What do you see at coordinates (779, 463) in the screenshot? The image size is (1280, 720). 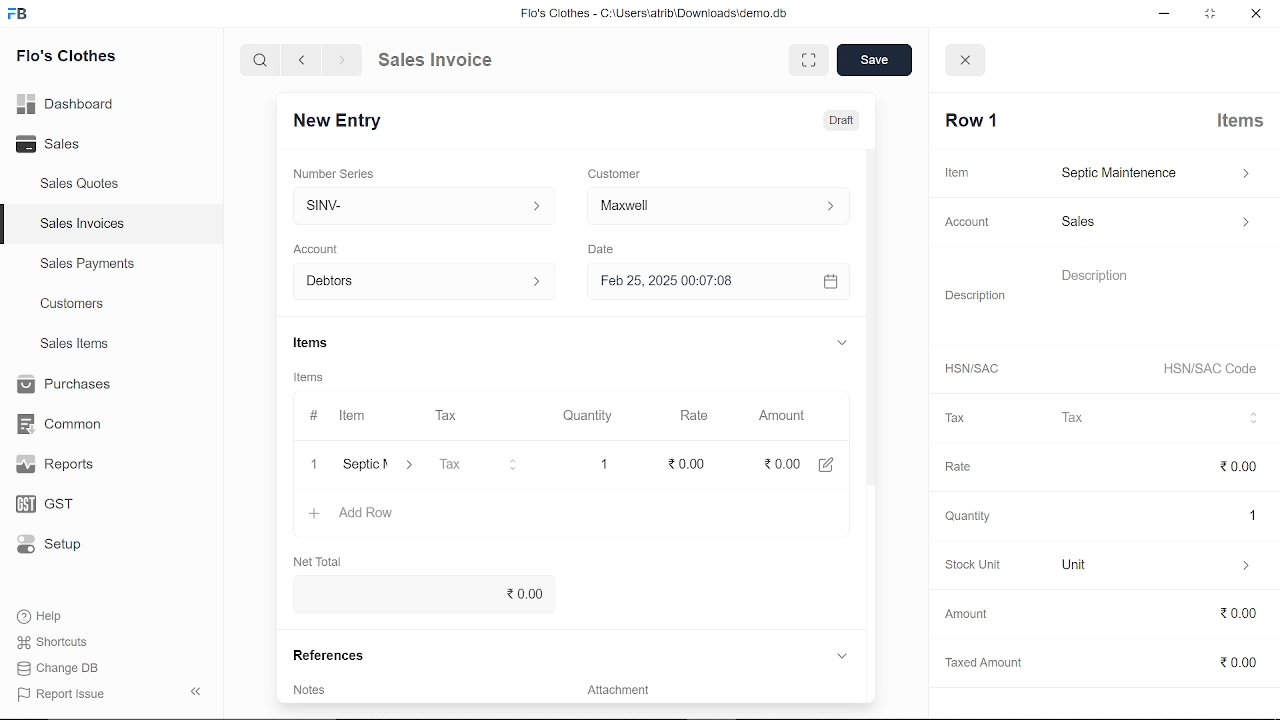 I see `0.00` at bounding box center [779, 463].